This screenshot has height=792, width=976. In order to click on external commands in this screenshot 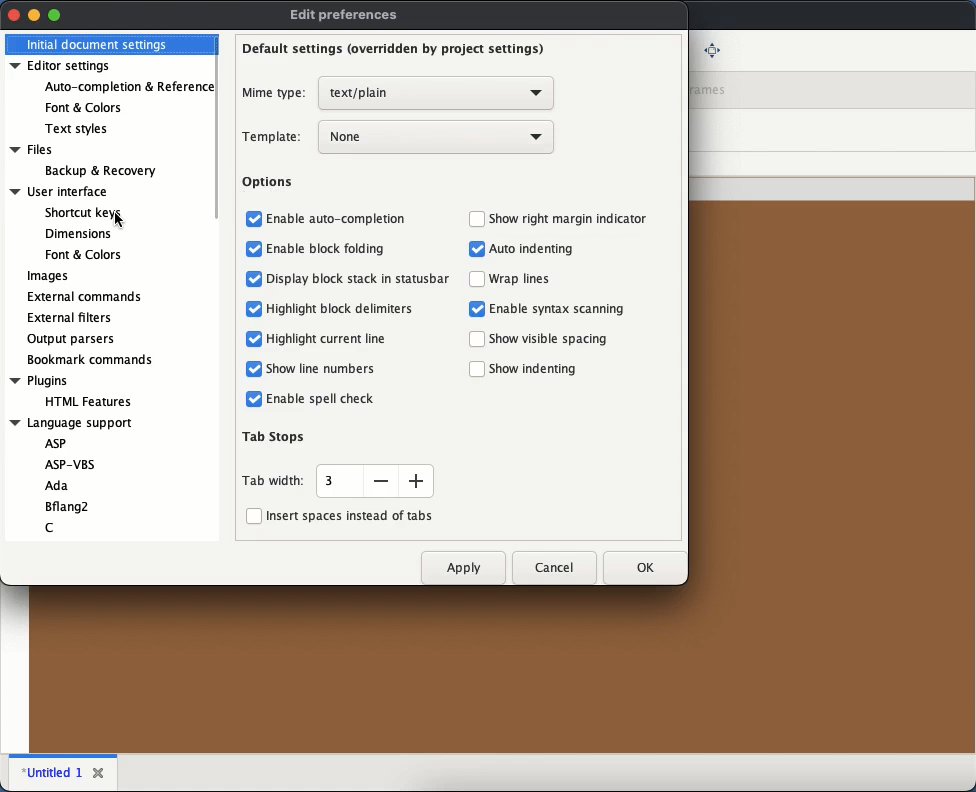, I will do `click(87, 296)`.